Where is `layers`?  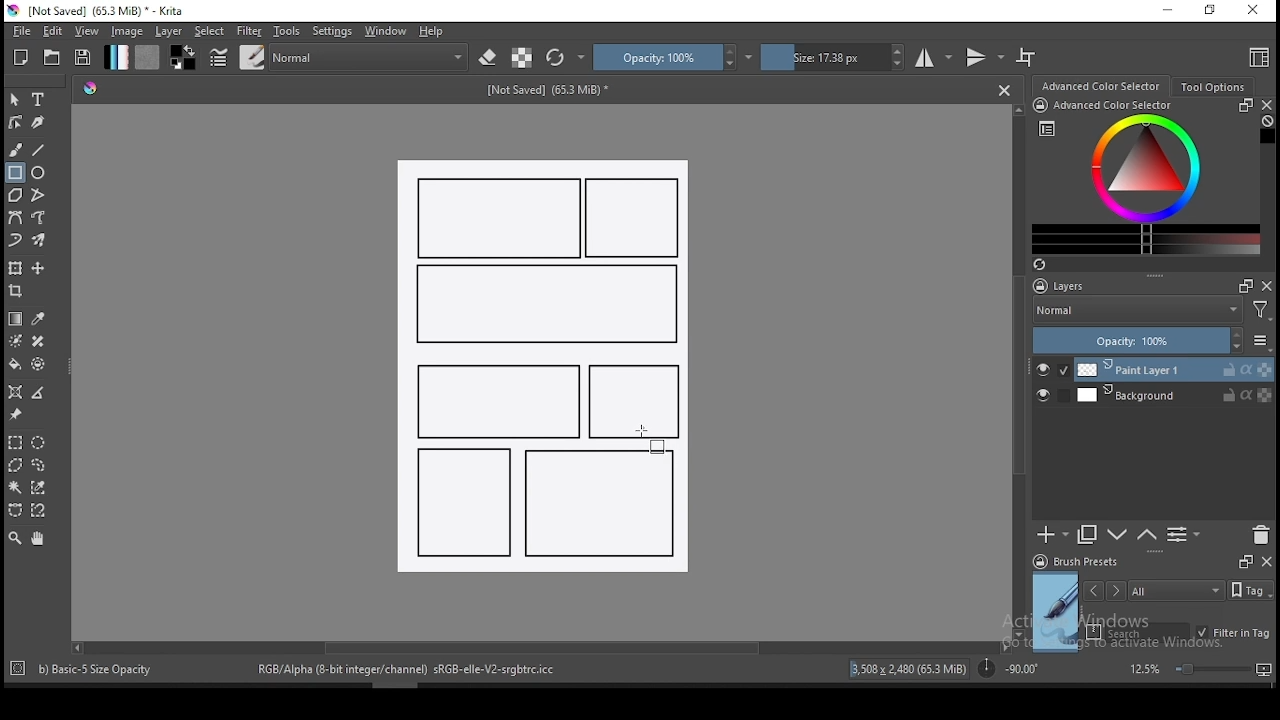
layers is located at coordinates (1065, 287).